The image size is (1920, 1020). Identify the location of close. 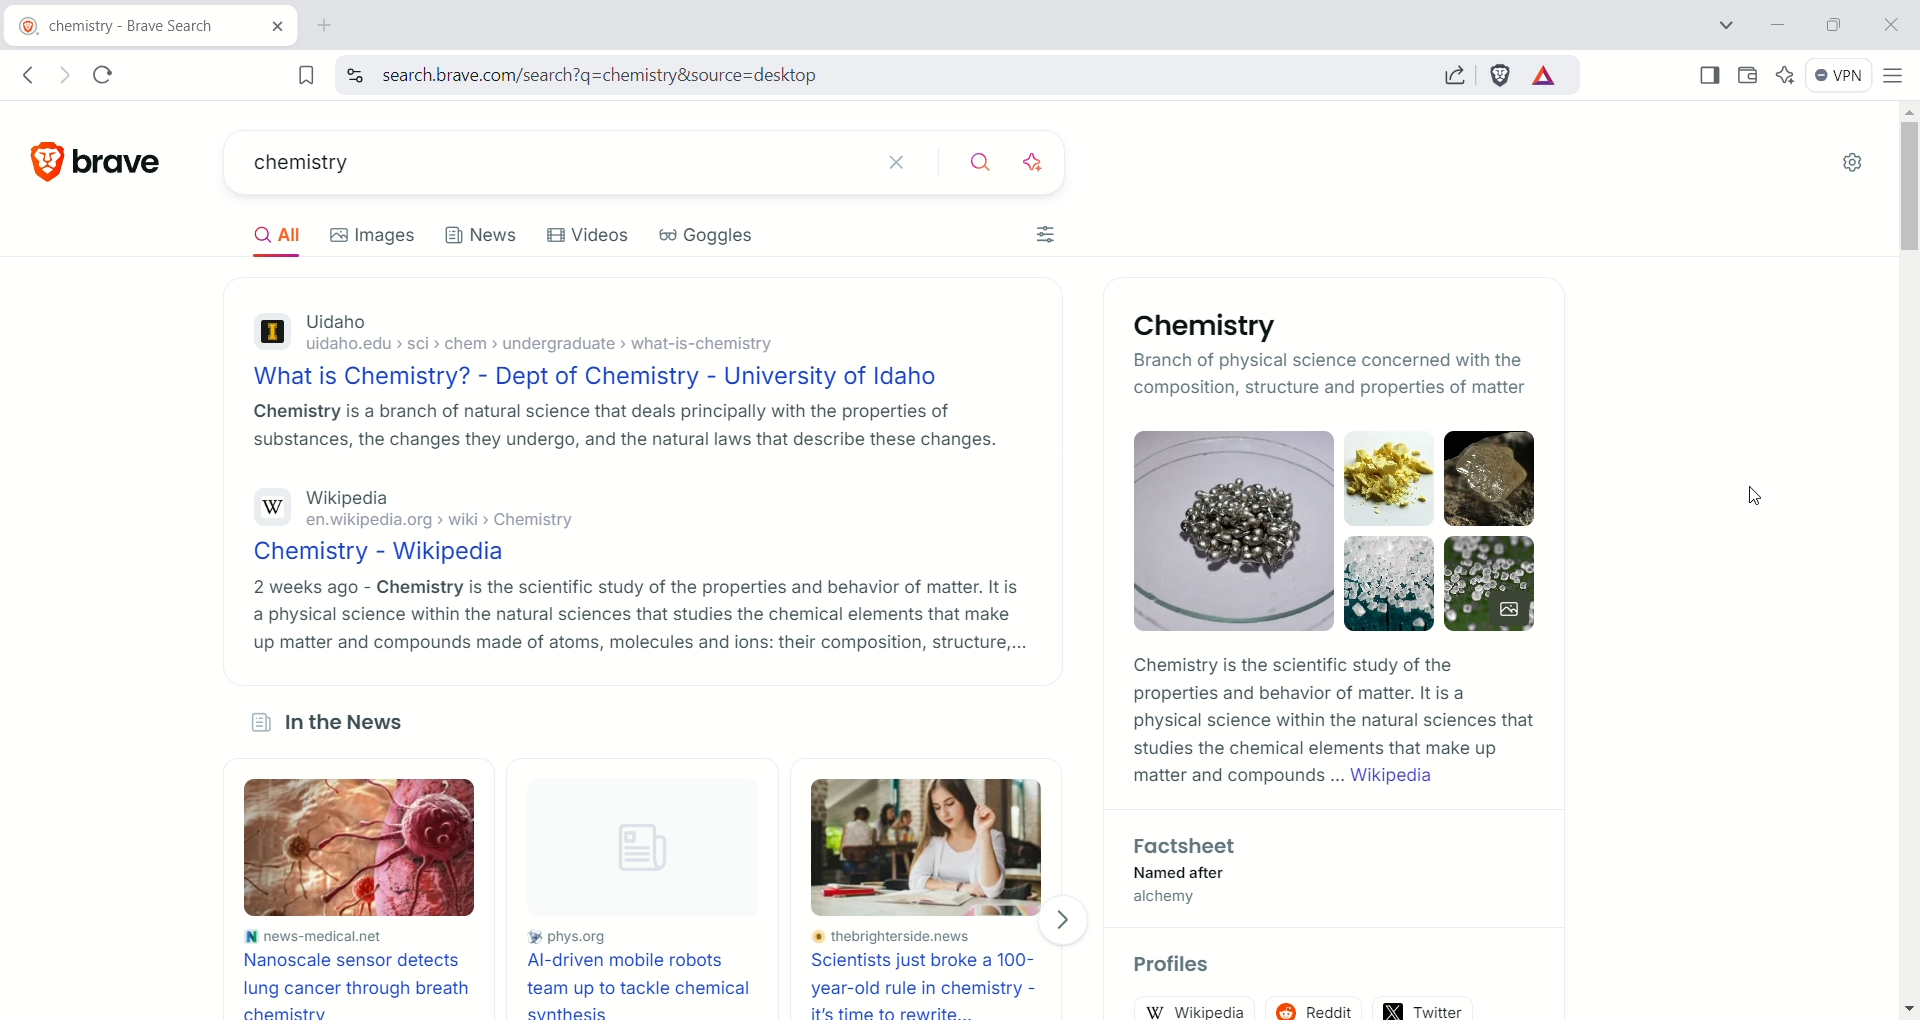
(268, 30).